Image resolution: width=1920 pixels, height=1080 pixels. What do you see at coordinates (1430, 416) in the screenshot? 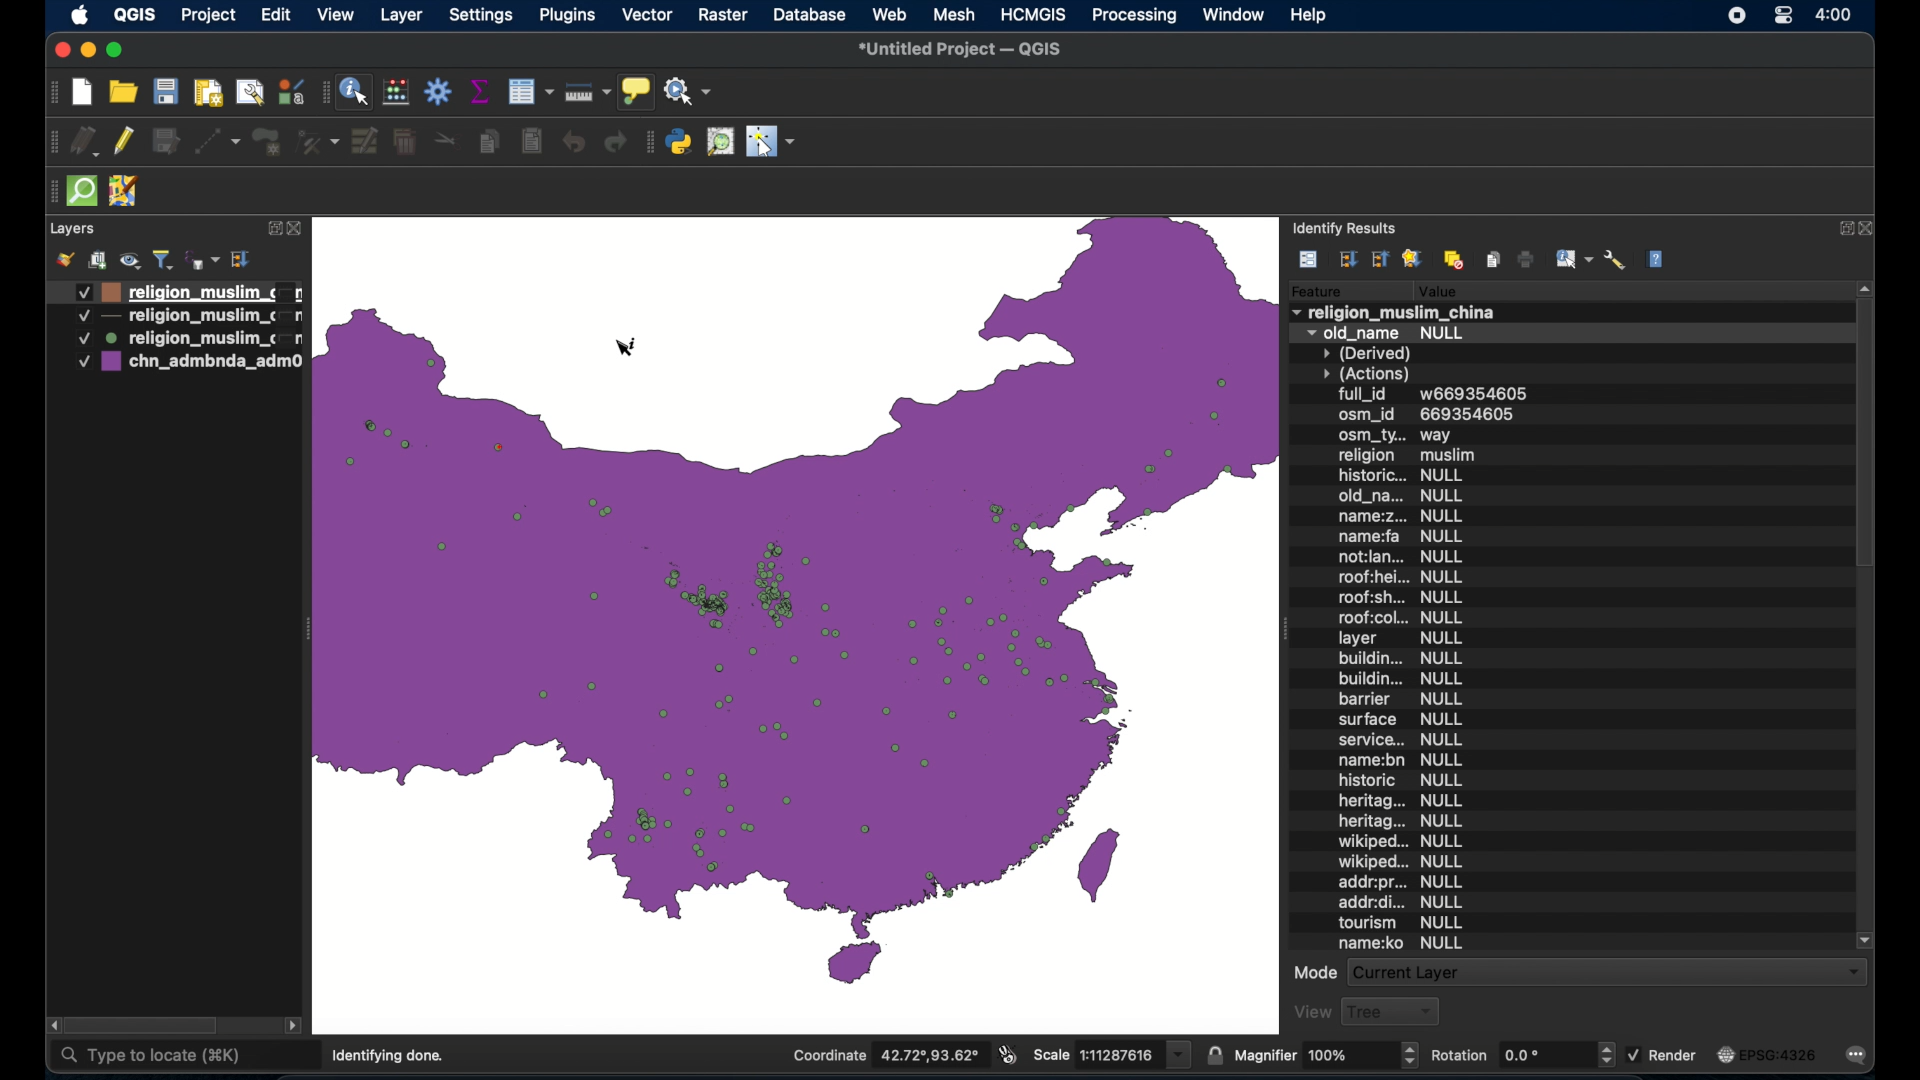
I see `osm_id` at bounding box center [1430, 416].